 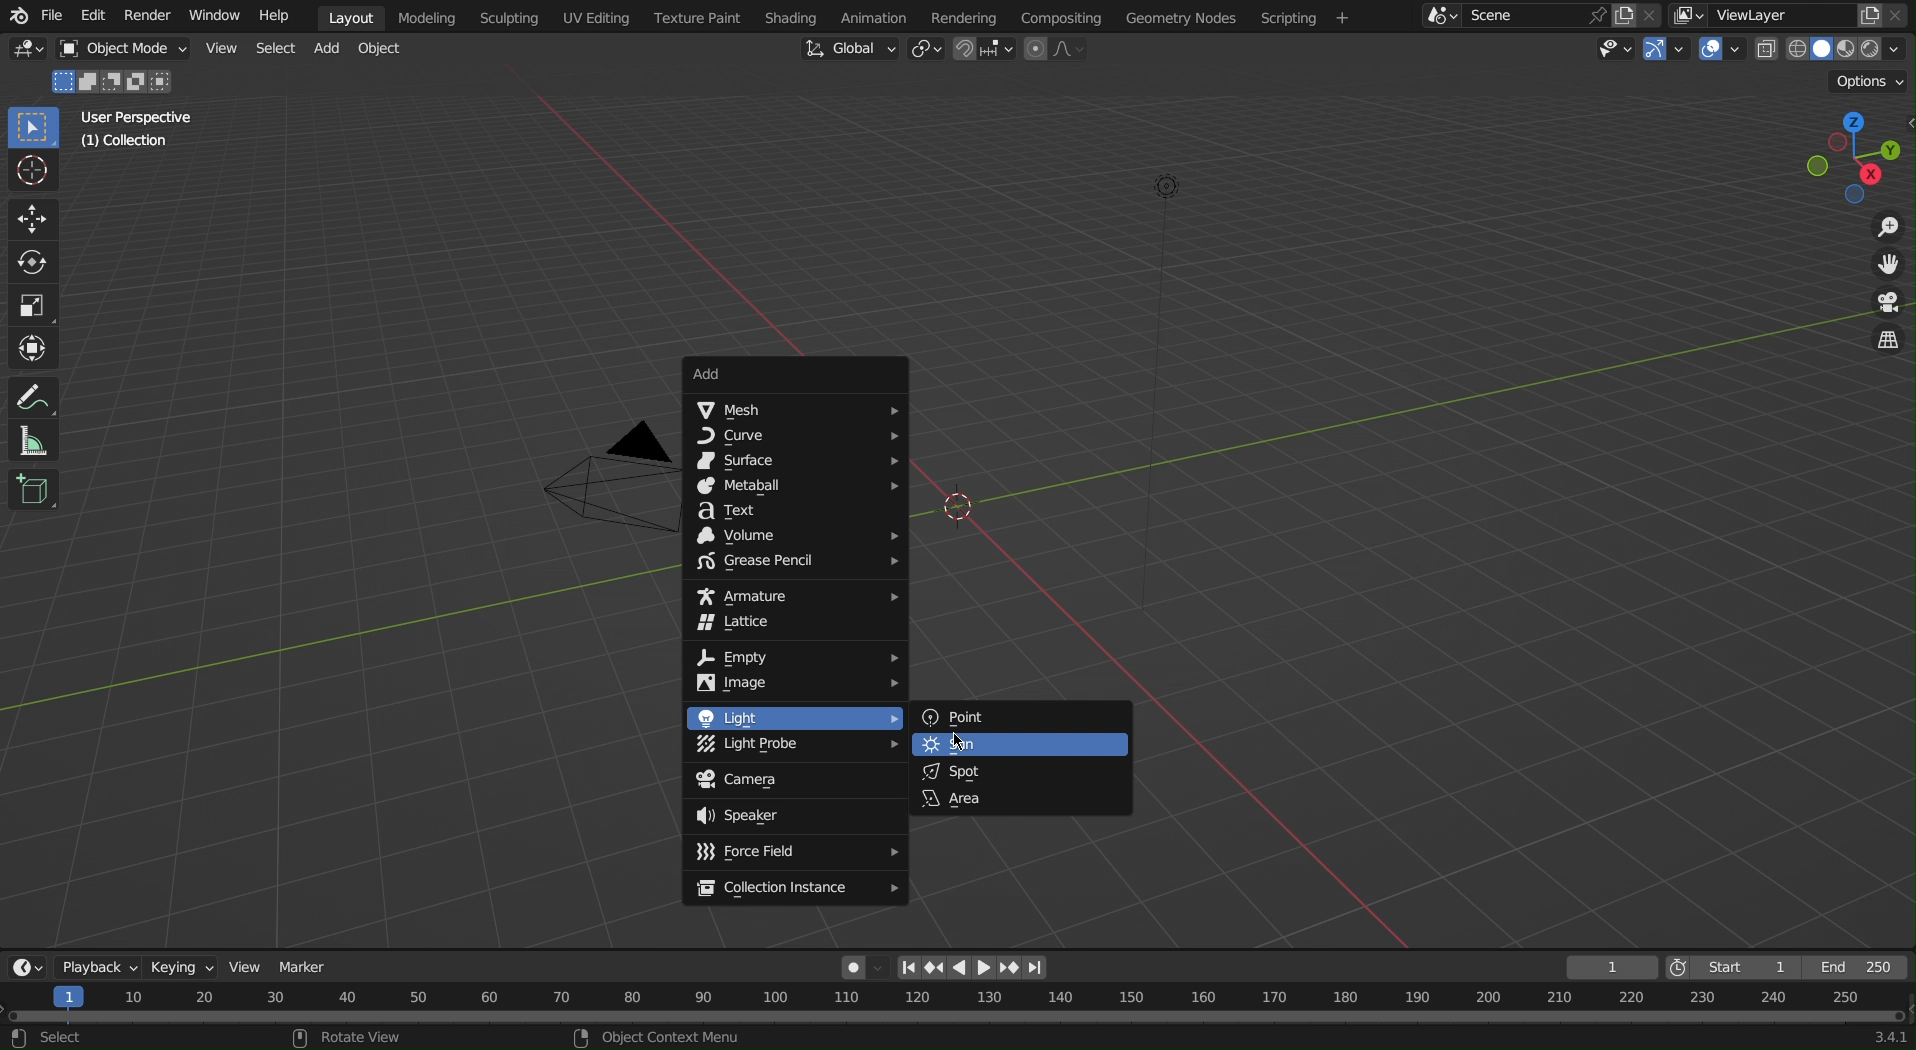 What do you see at coordinates (34, 488) in the screenshot?
I see `New Cube` at bounding box center [34, 488].